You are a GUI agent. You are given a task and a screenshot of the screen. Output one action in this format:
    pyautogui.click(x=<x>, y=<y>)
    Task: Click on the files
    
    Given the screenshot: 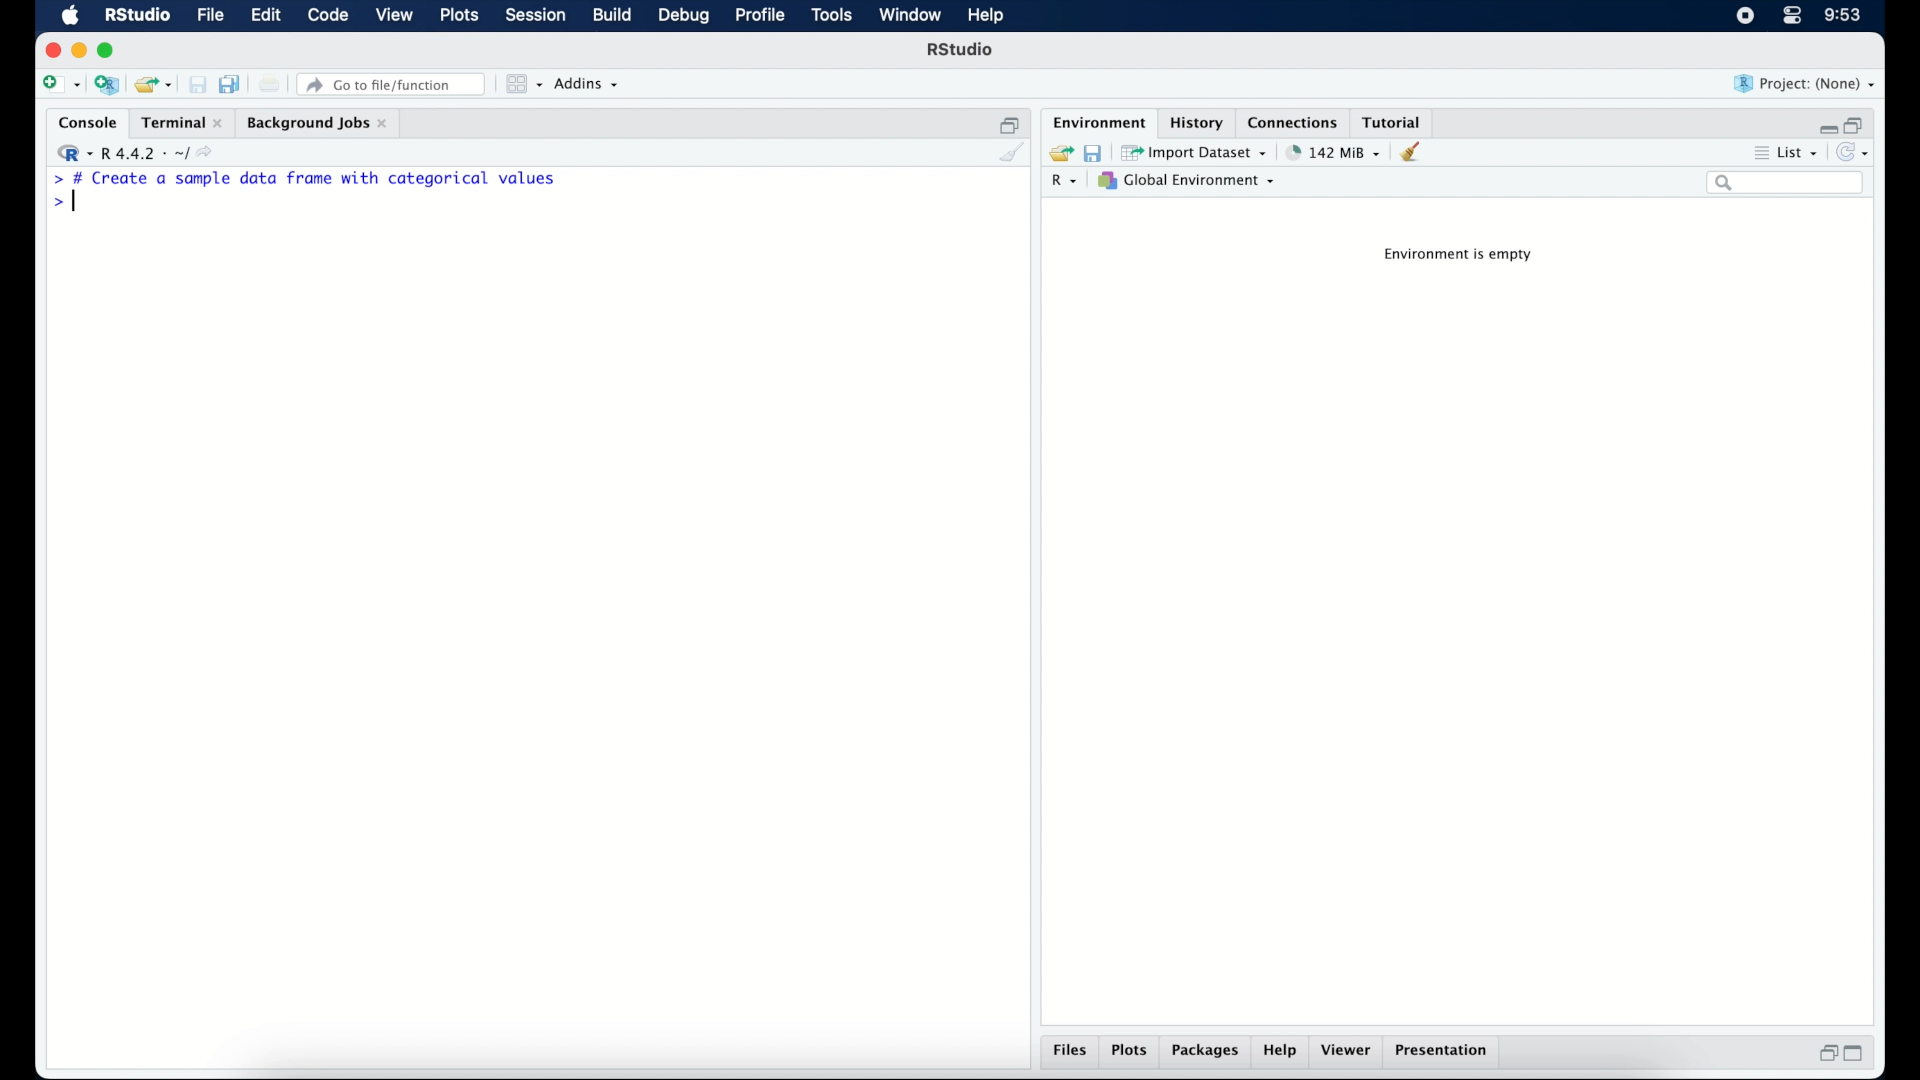 What is the action you would take?
    pyautogui.click(x=1068, y=1052)
    